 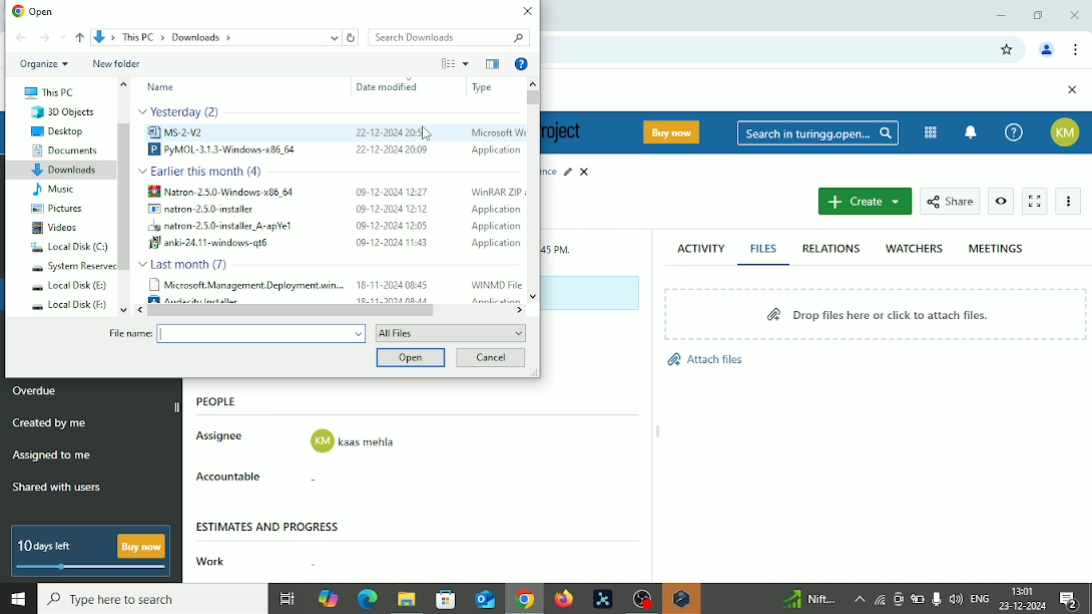 What do you see at coordinates (223, 434) in the screenshot?
I see `Assignee` at bounding box center [223, 434].